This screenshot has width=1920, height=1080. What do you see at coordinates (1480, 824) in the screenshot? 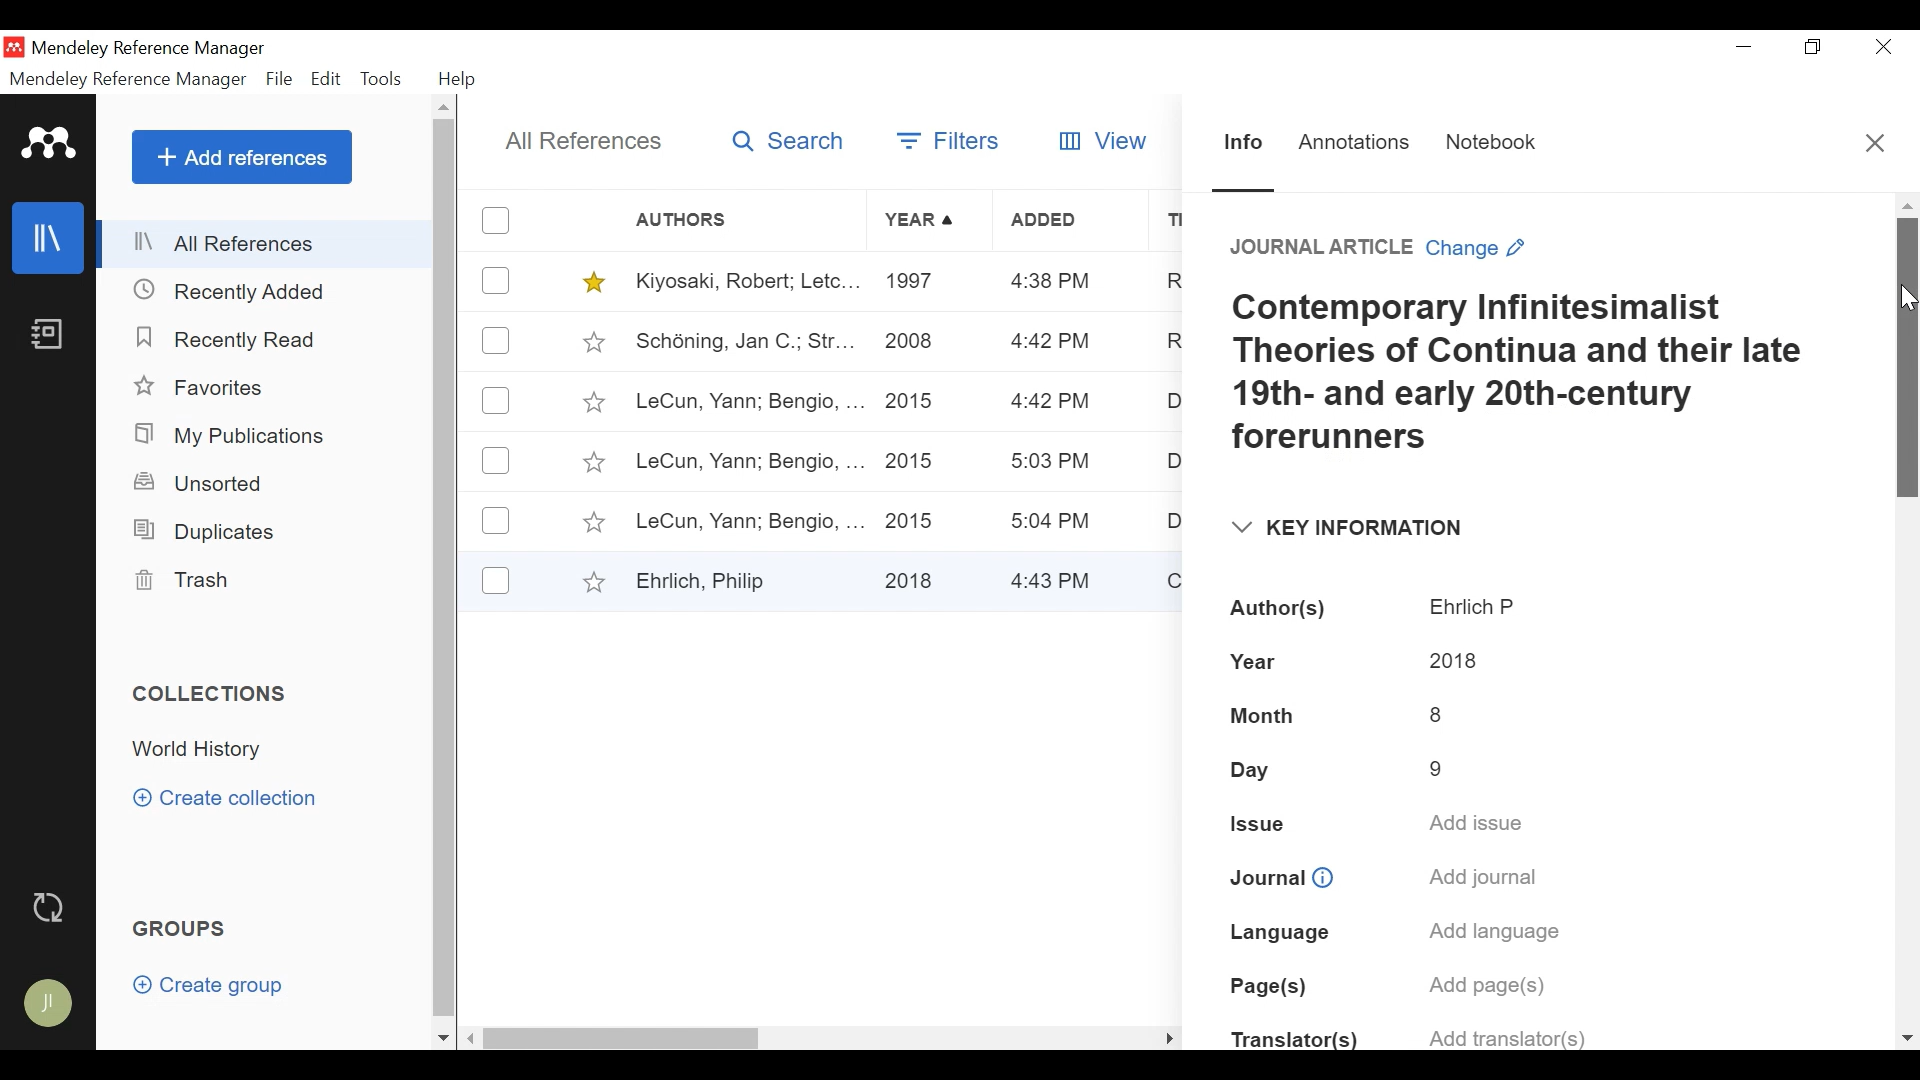
I see `Add issue` at bounding box center [1480, 824].